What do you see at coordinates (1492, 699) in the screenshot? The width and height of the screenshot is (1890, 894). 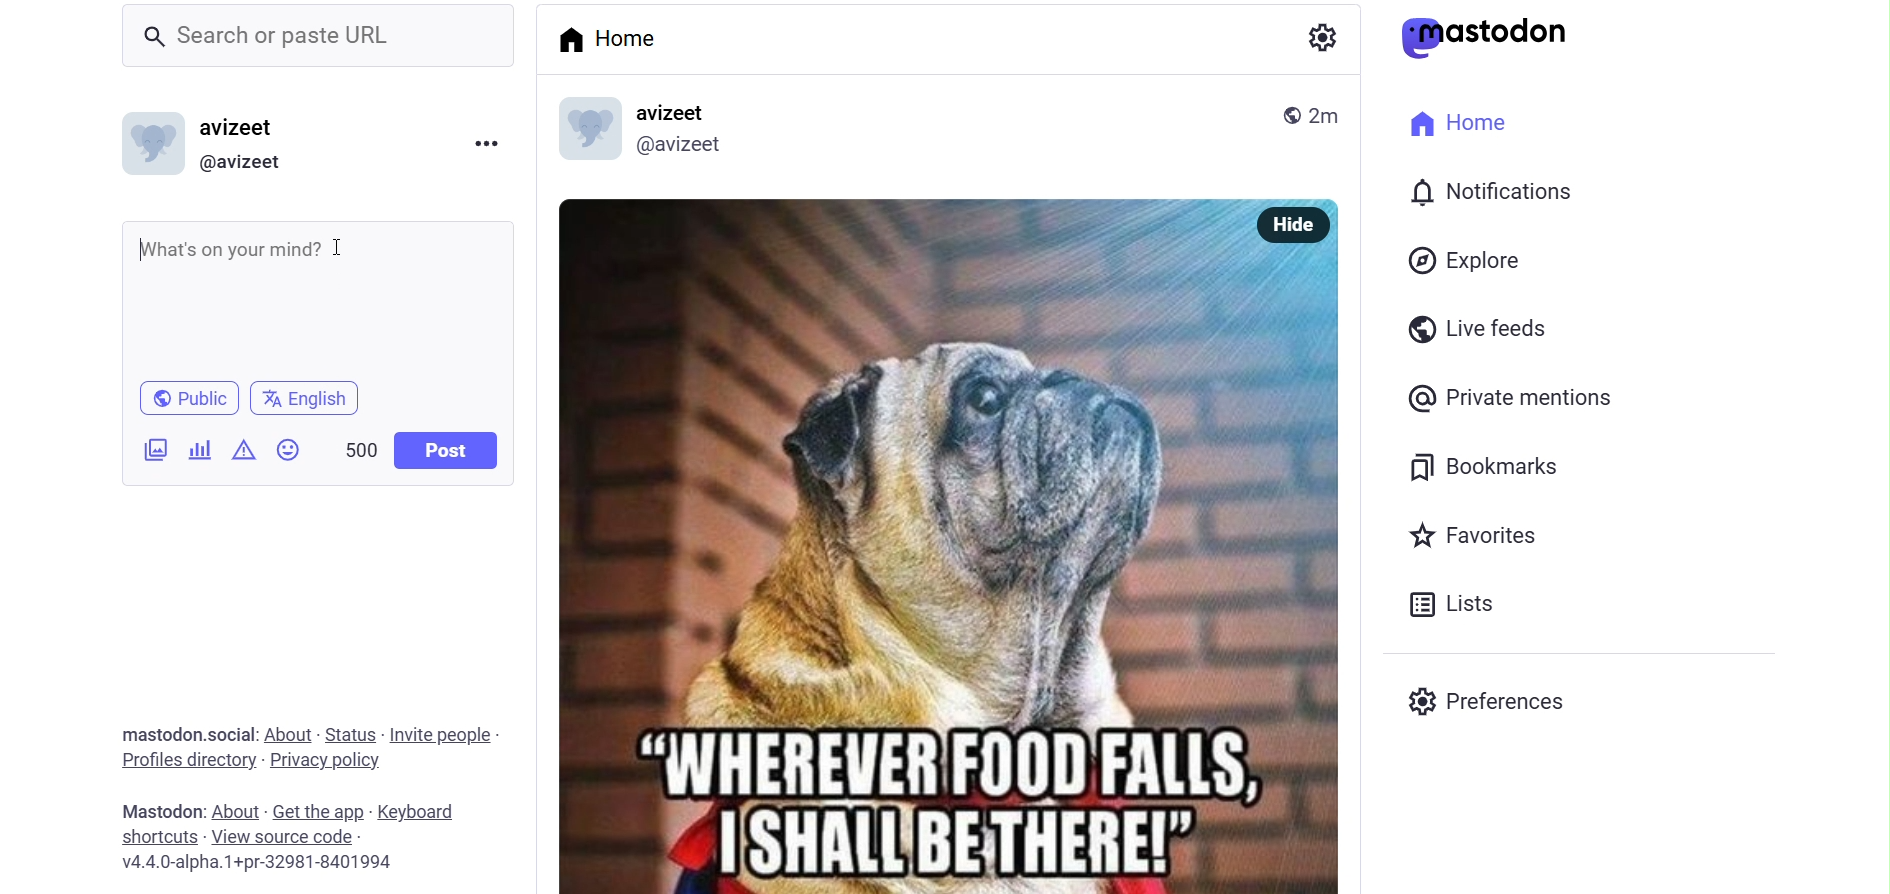 I see `preferences` at bounding box center [1492, 699].